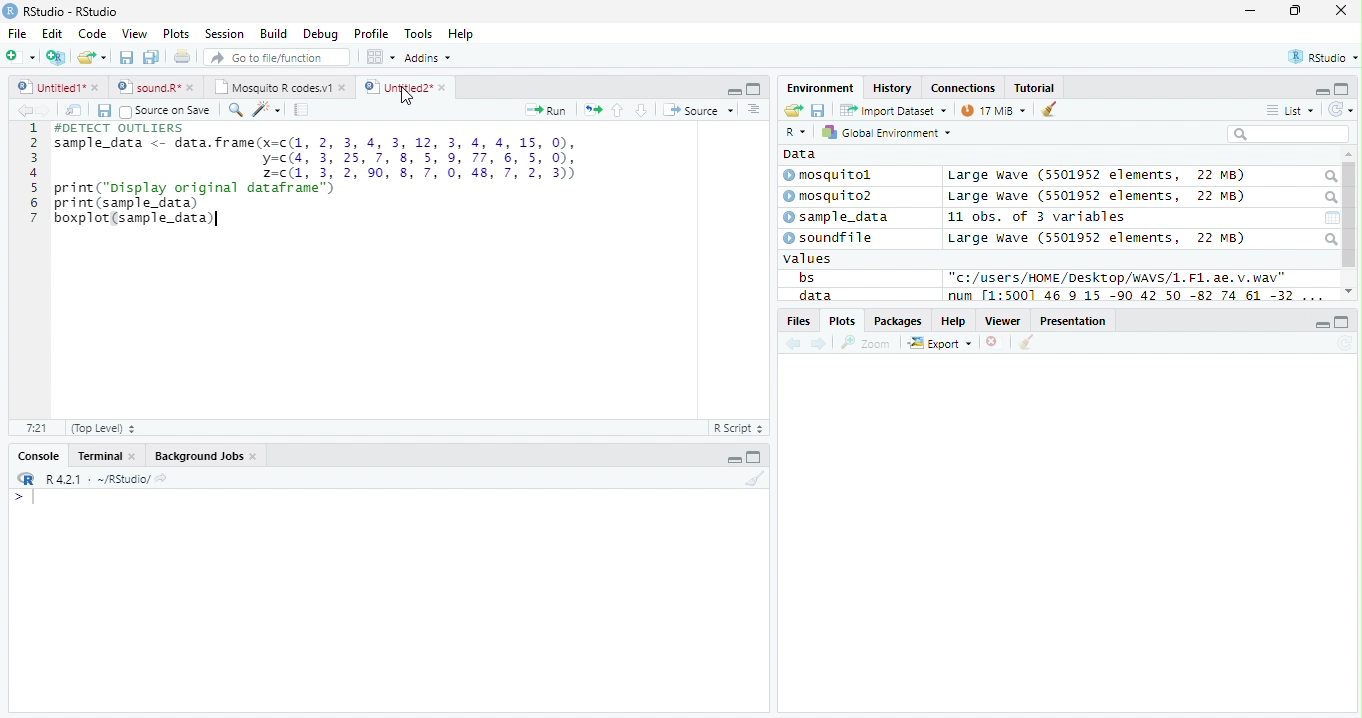  Describe the element at coordinates (92, 34) in the screenshot. I see `Code` at that location.